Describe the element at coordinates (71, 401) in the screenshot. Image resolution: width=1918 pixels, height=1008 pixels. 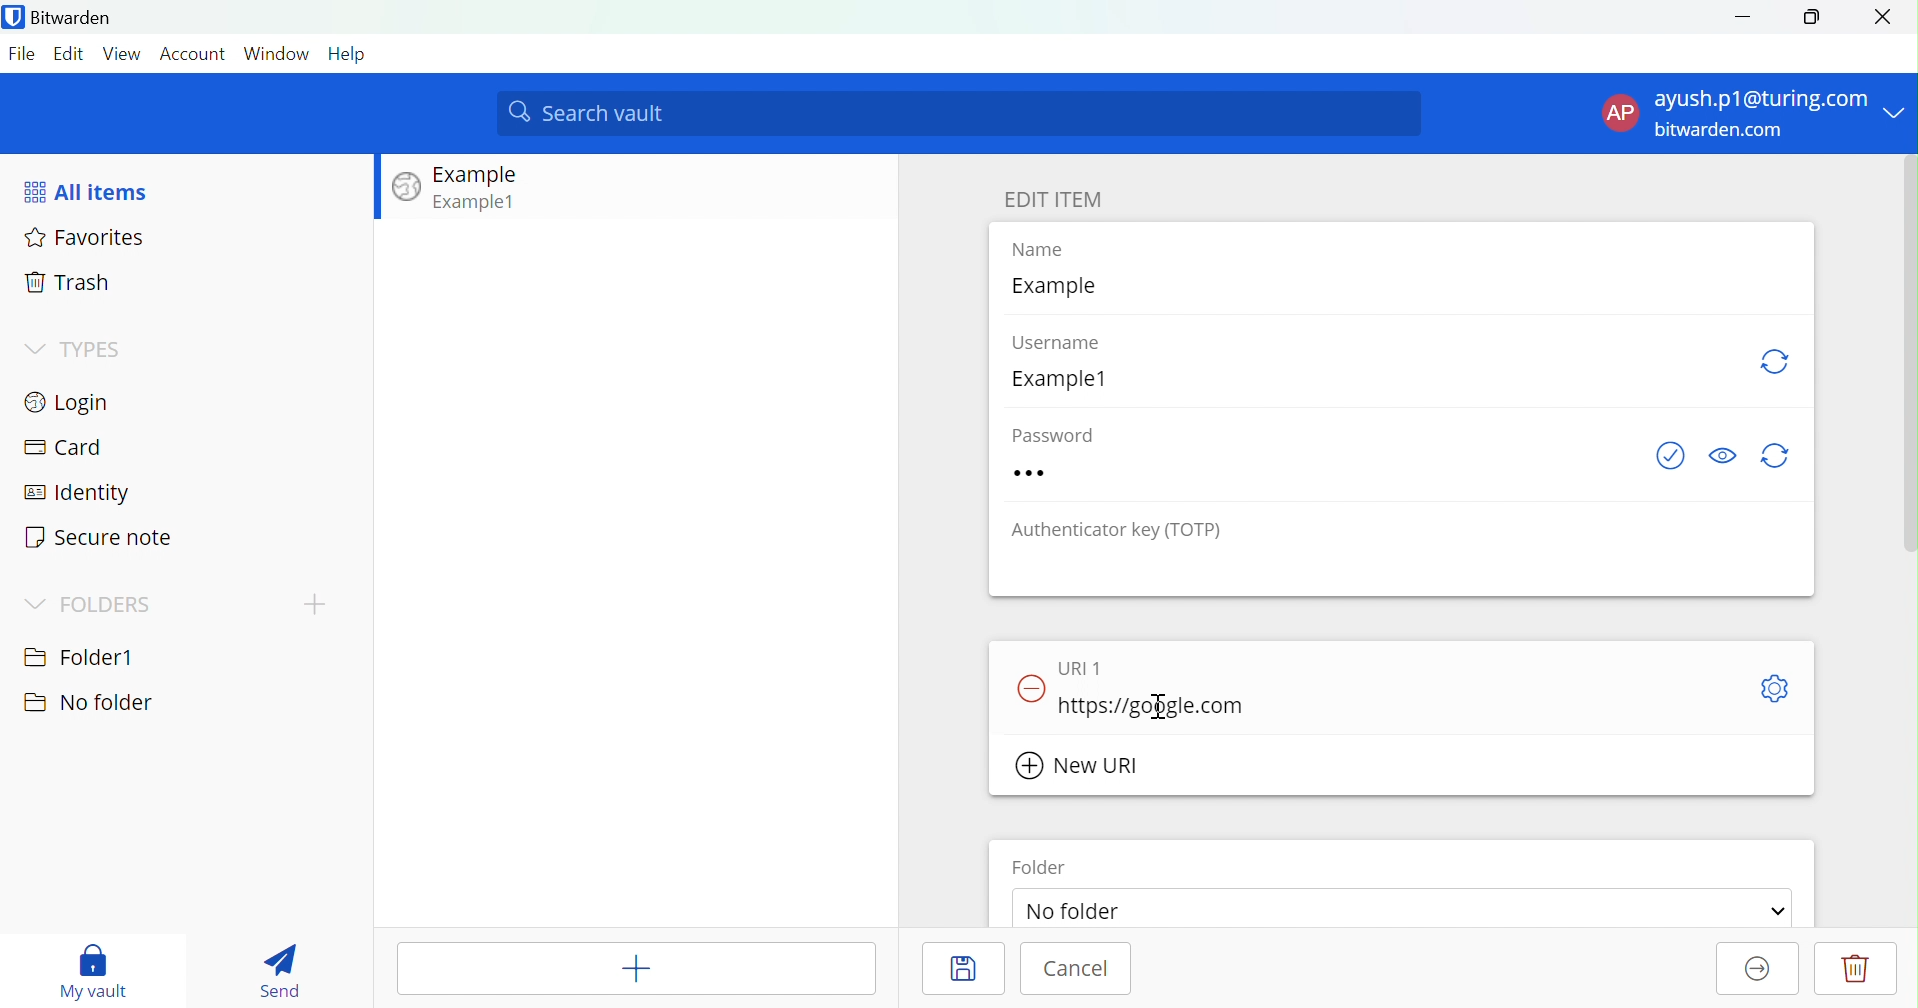
I see `Login` at that location.